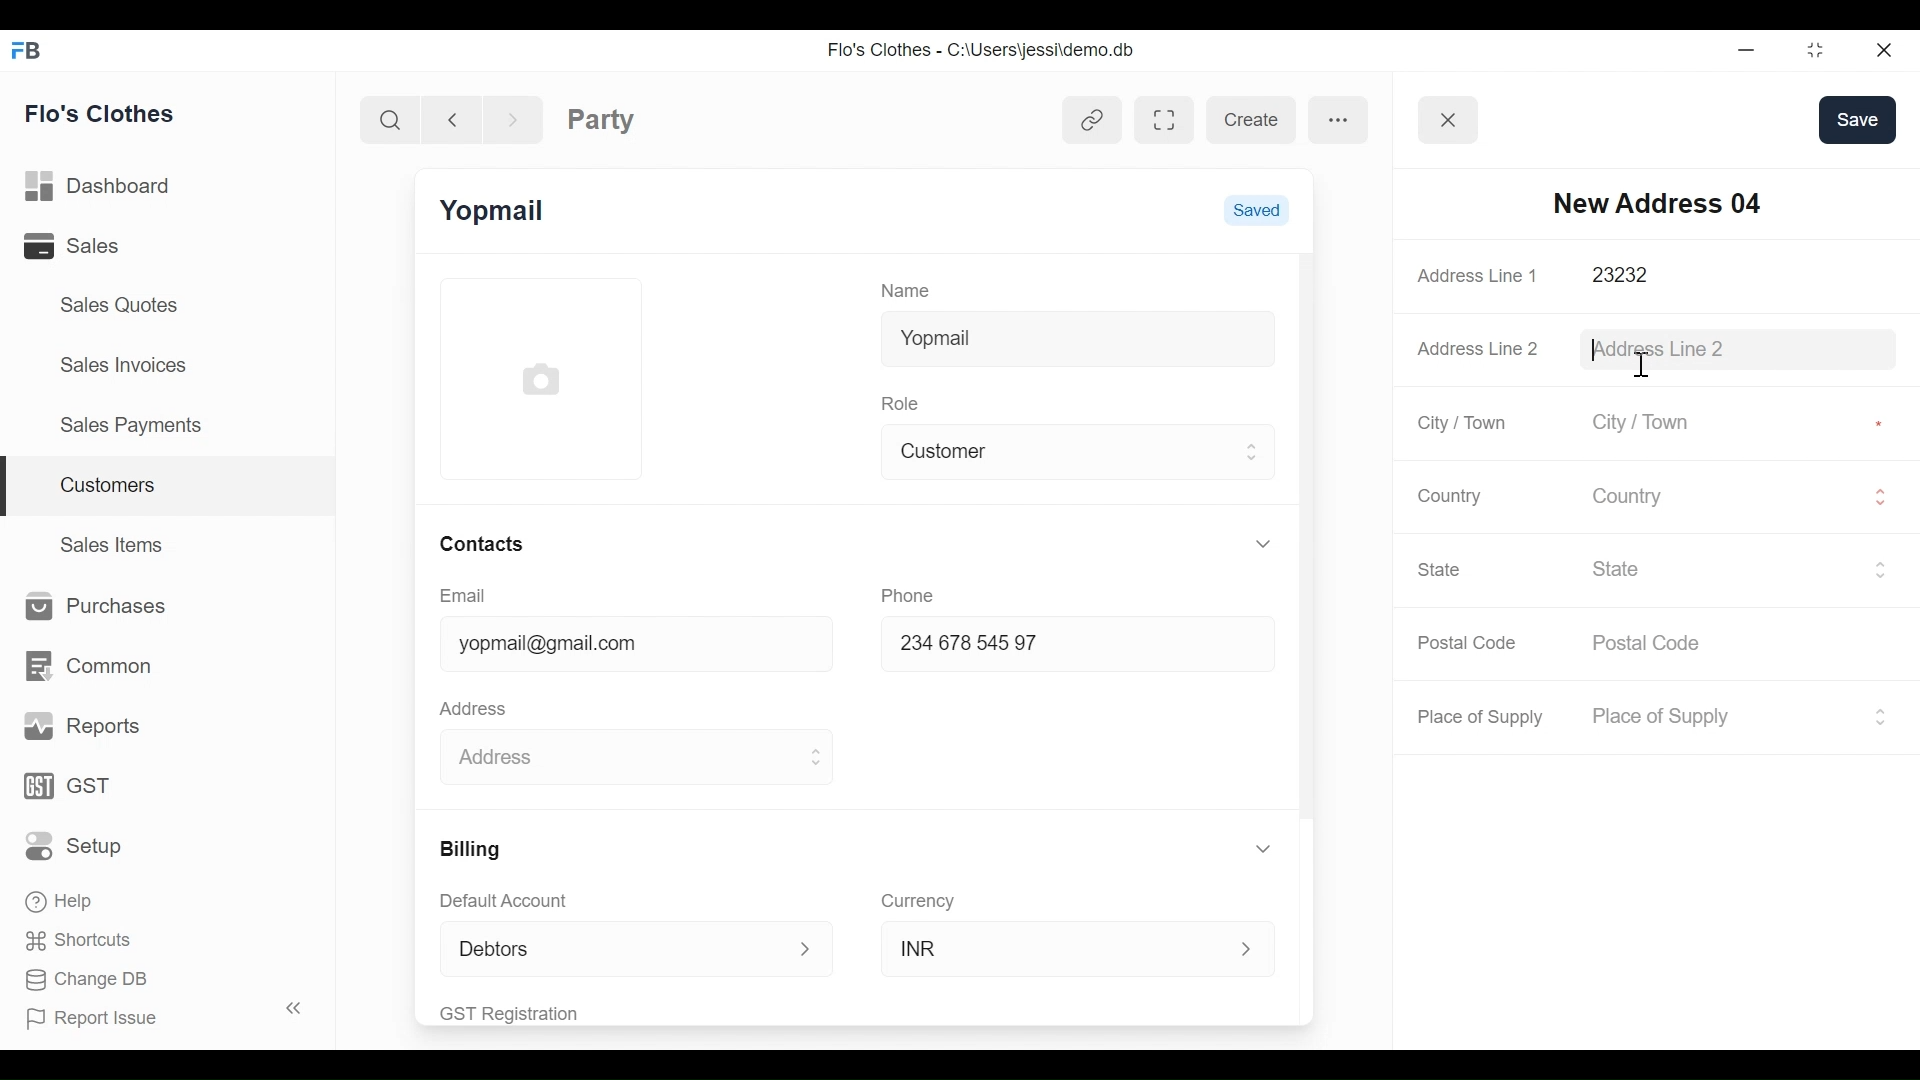 The image size is (1920, 1080). I want to click on Expand, so click(1249, 949).